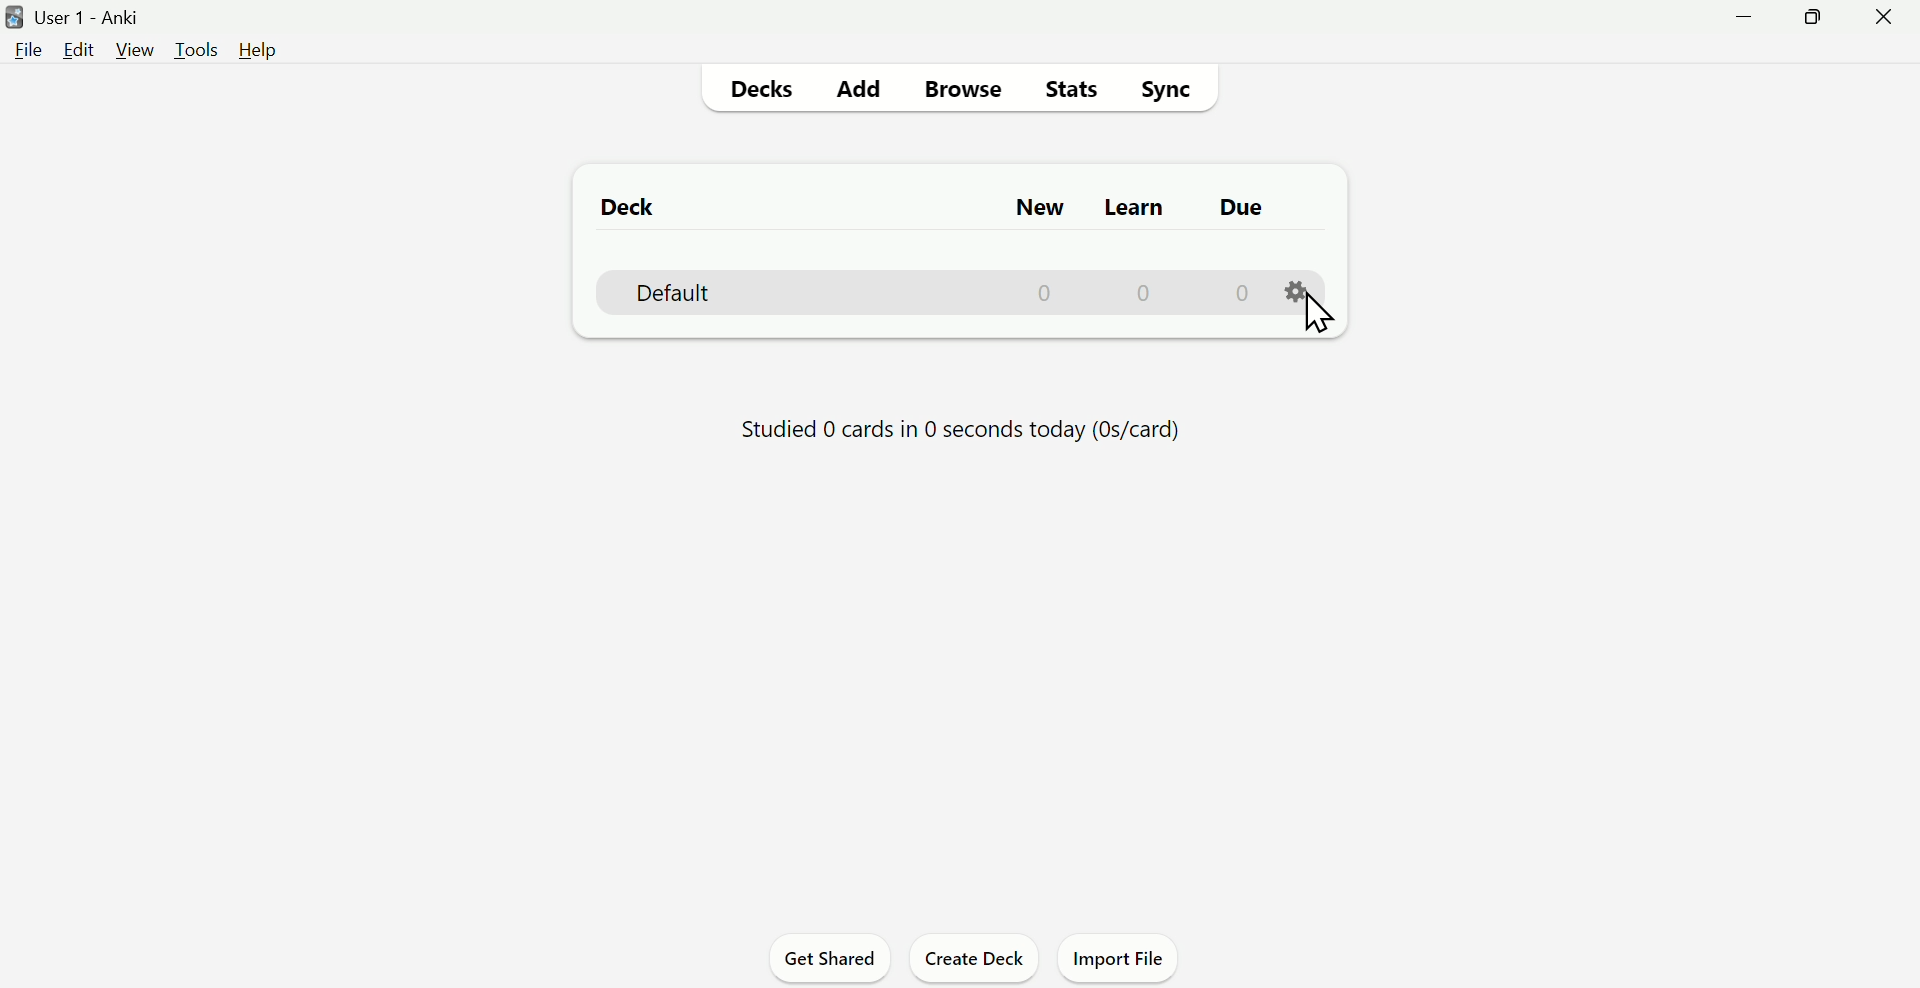 The width and height of the screenshot is (1920, 988). Describe the element at coordinates (1134, 207) in the screenshot. I see `Learn` at that location.